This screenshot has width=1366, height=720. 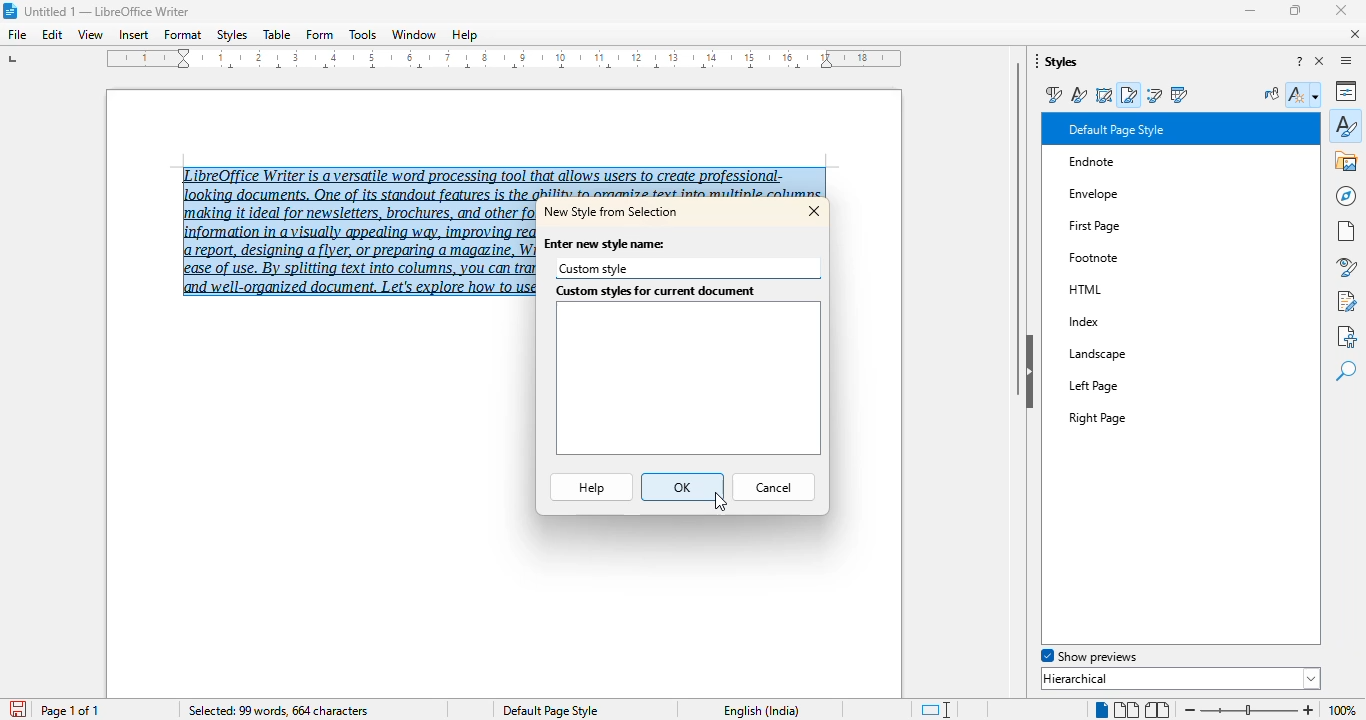 I want to click on find, so click(x=1346, y=372).